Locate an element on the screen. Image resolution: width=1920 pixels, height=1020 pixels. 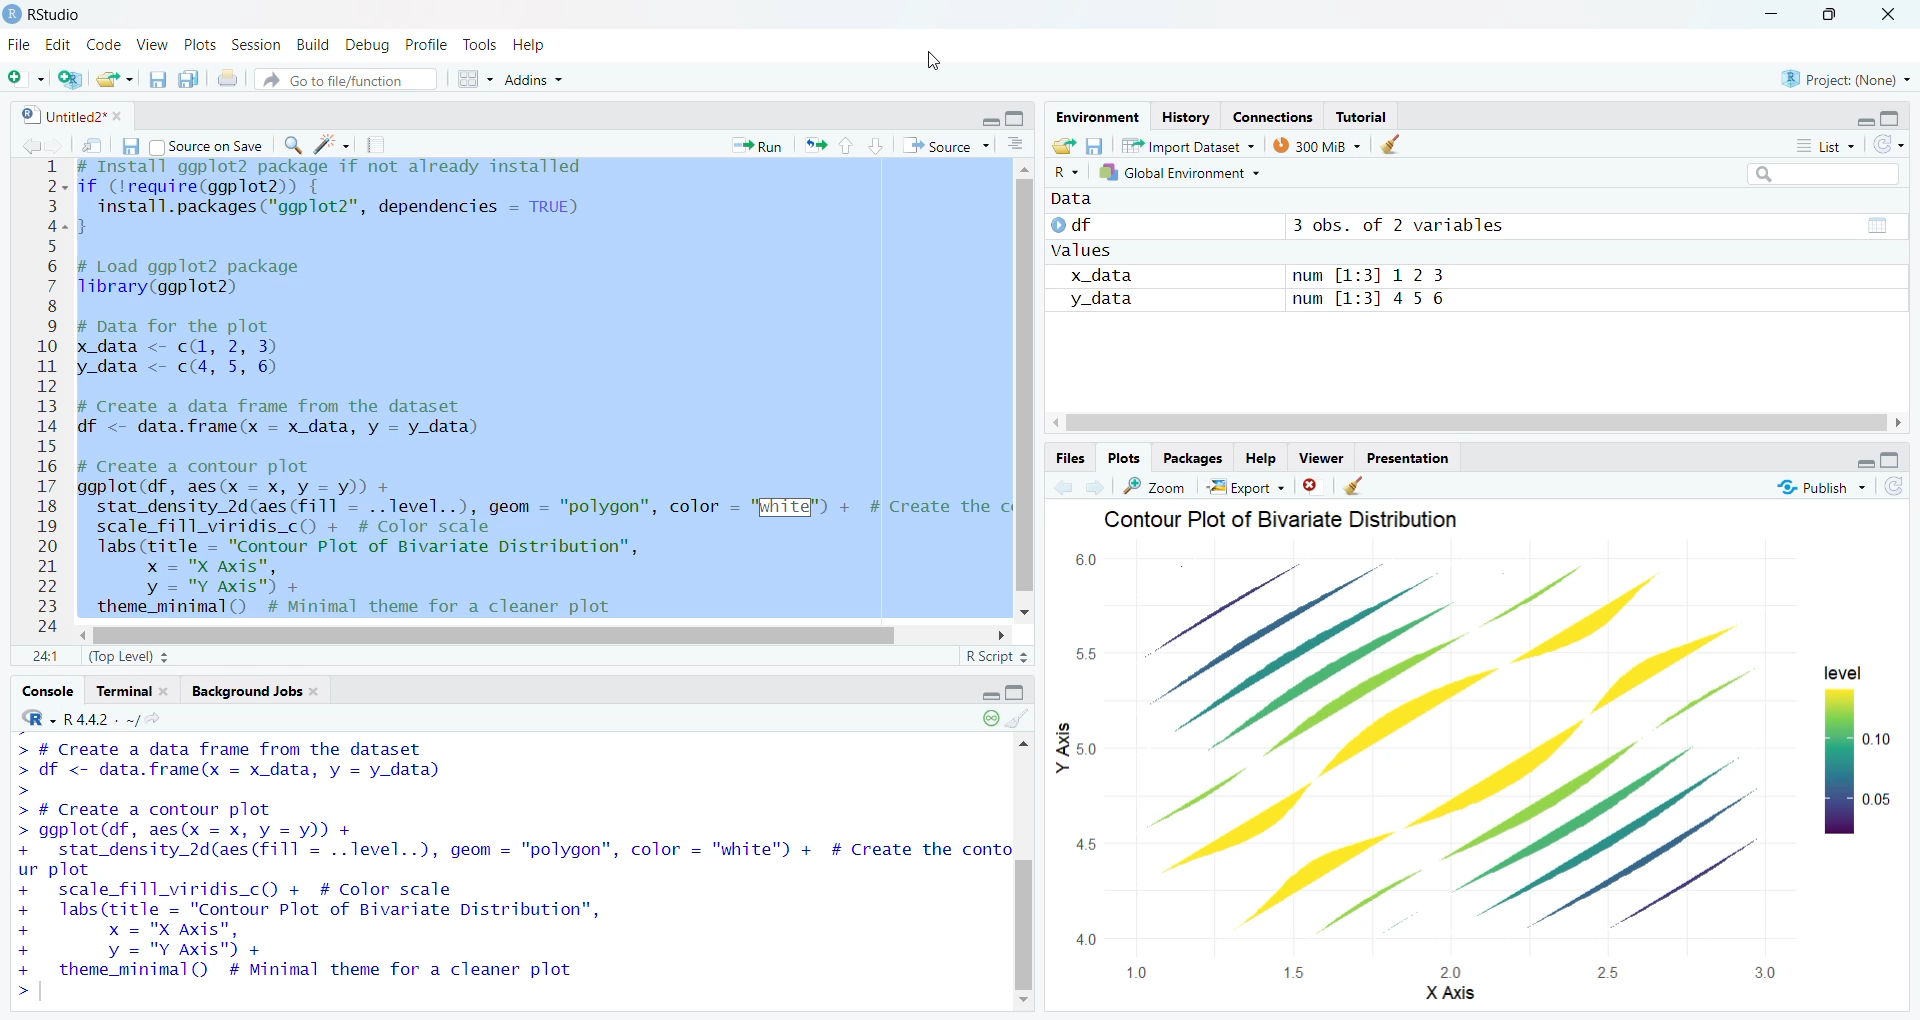
find/replace is located at coordinates (290, 146).